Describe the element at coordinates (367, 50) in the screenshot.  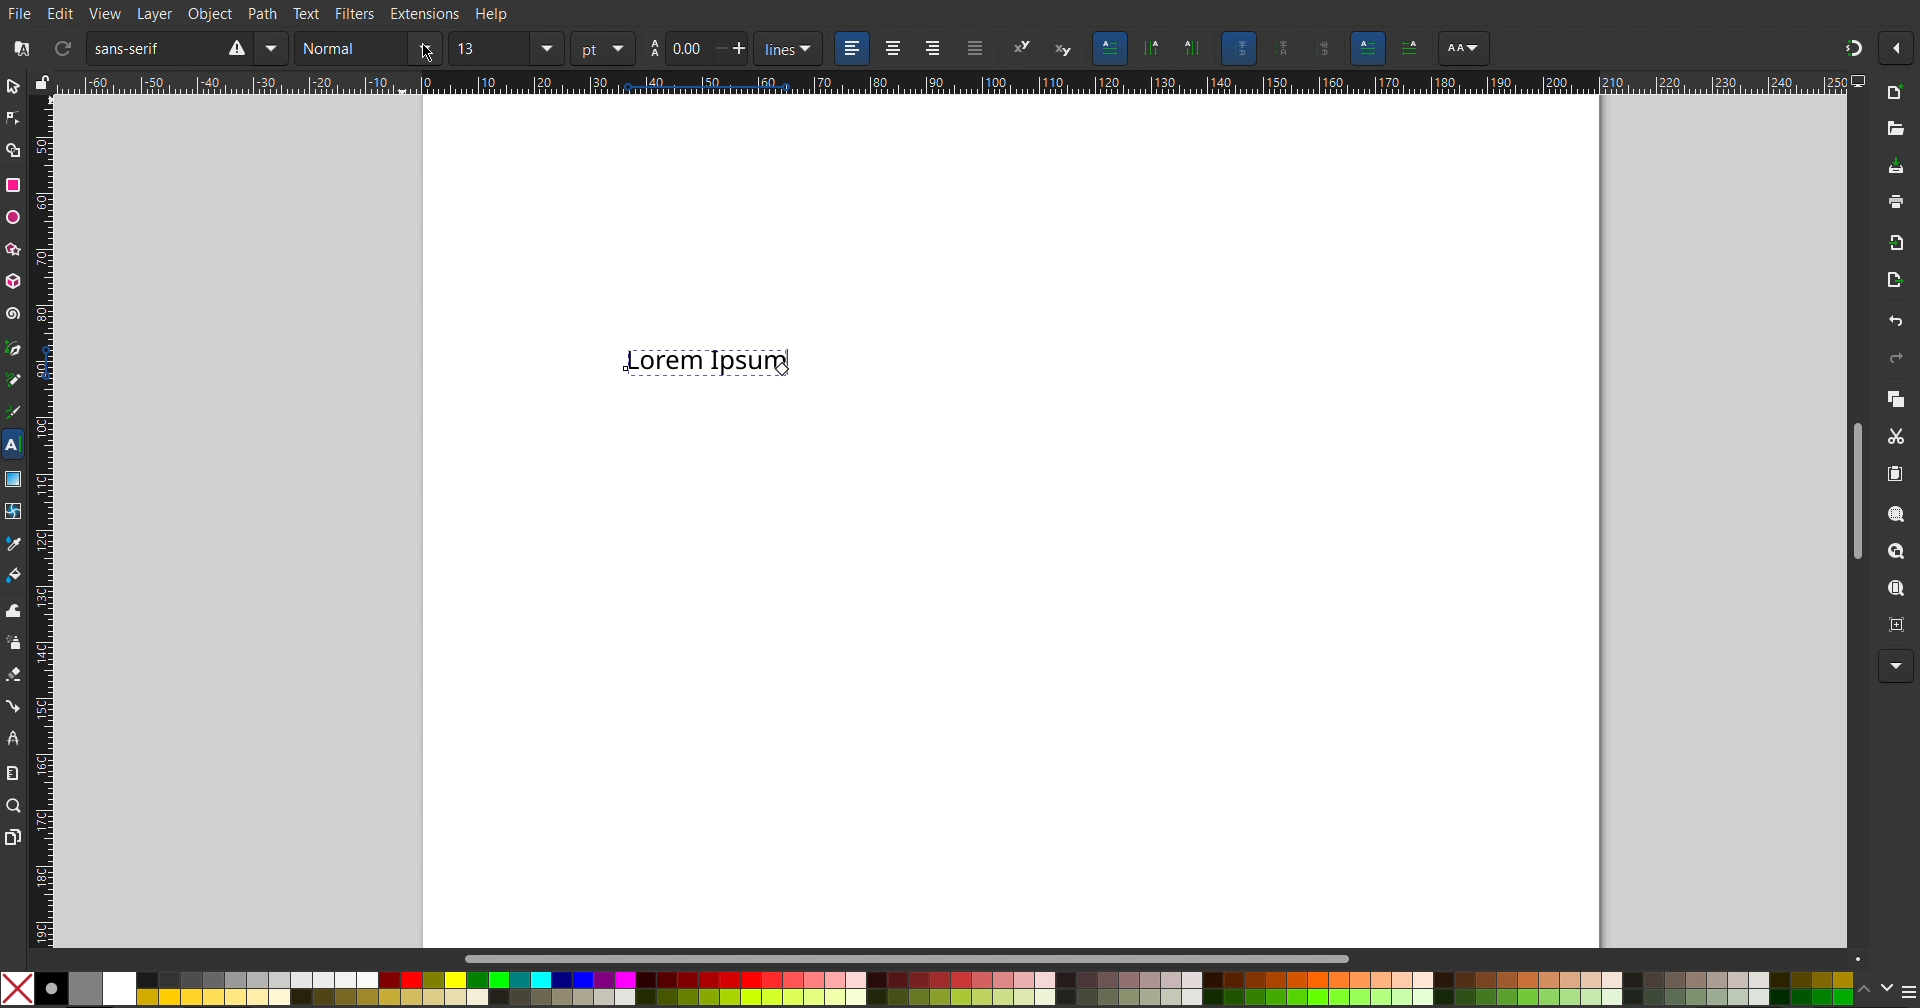
I see `Font Style` at that location.